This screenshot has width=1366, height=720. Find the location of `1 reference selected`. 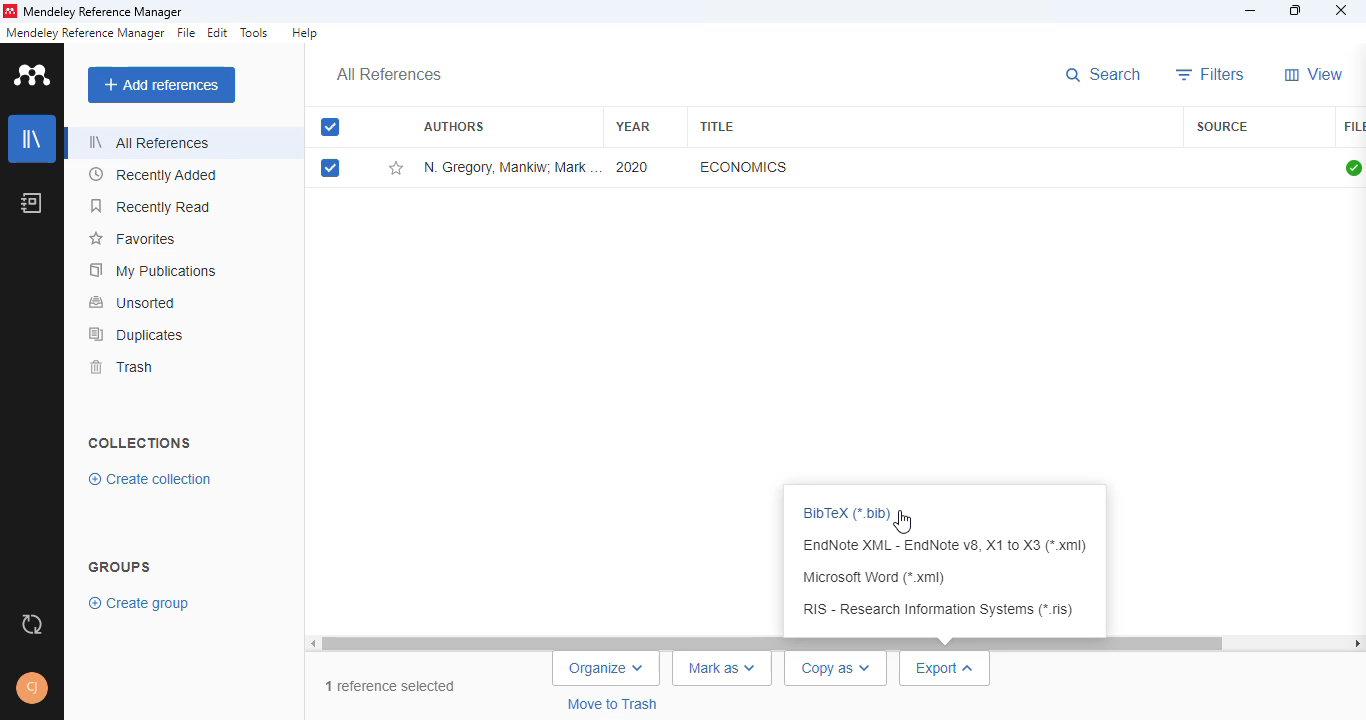

1 reference selected is located at coordinates (392, 687).